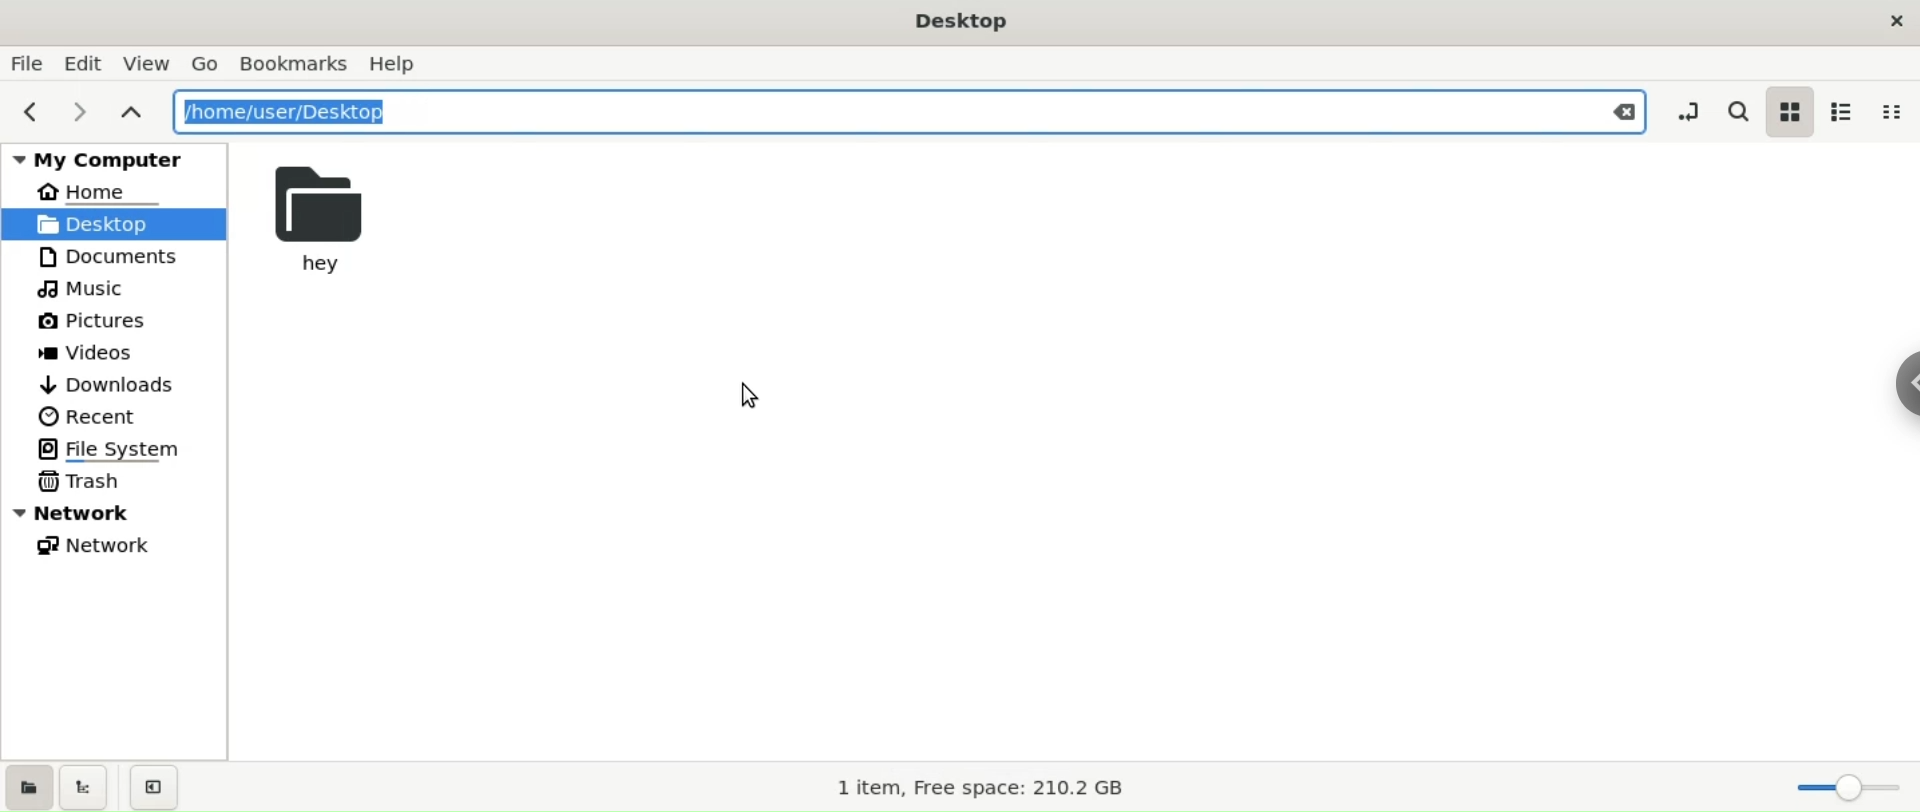 The image size is (1920, 812). I want to click on close sidebar, so click(156, 786).